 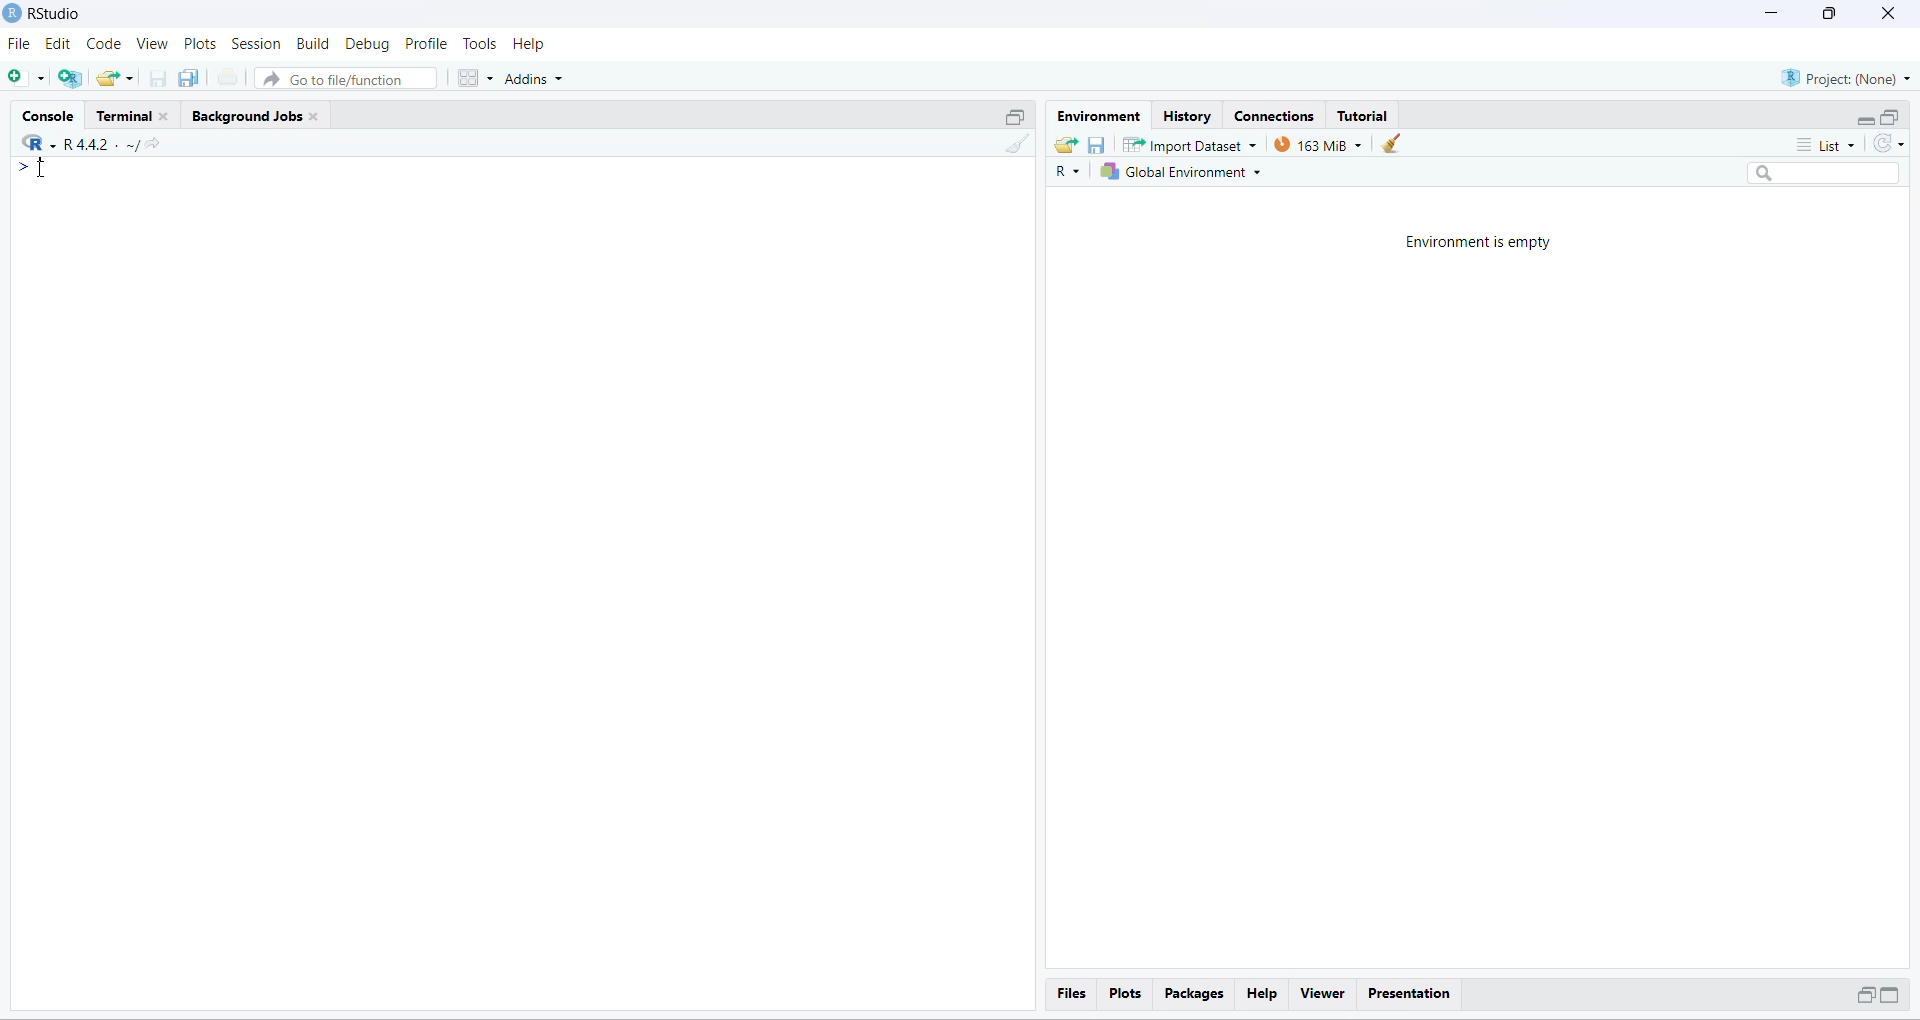 I want to click on save all open document, so click(x=190, y=78).